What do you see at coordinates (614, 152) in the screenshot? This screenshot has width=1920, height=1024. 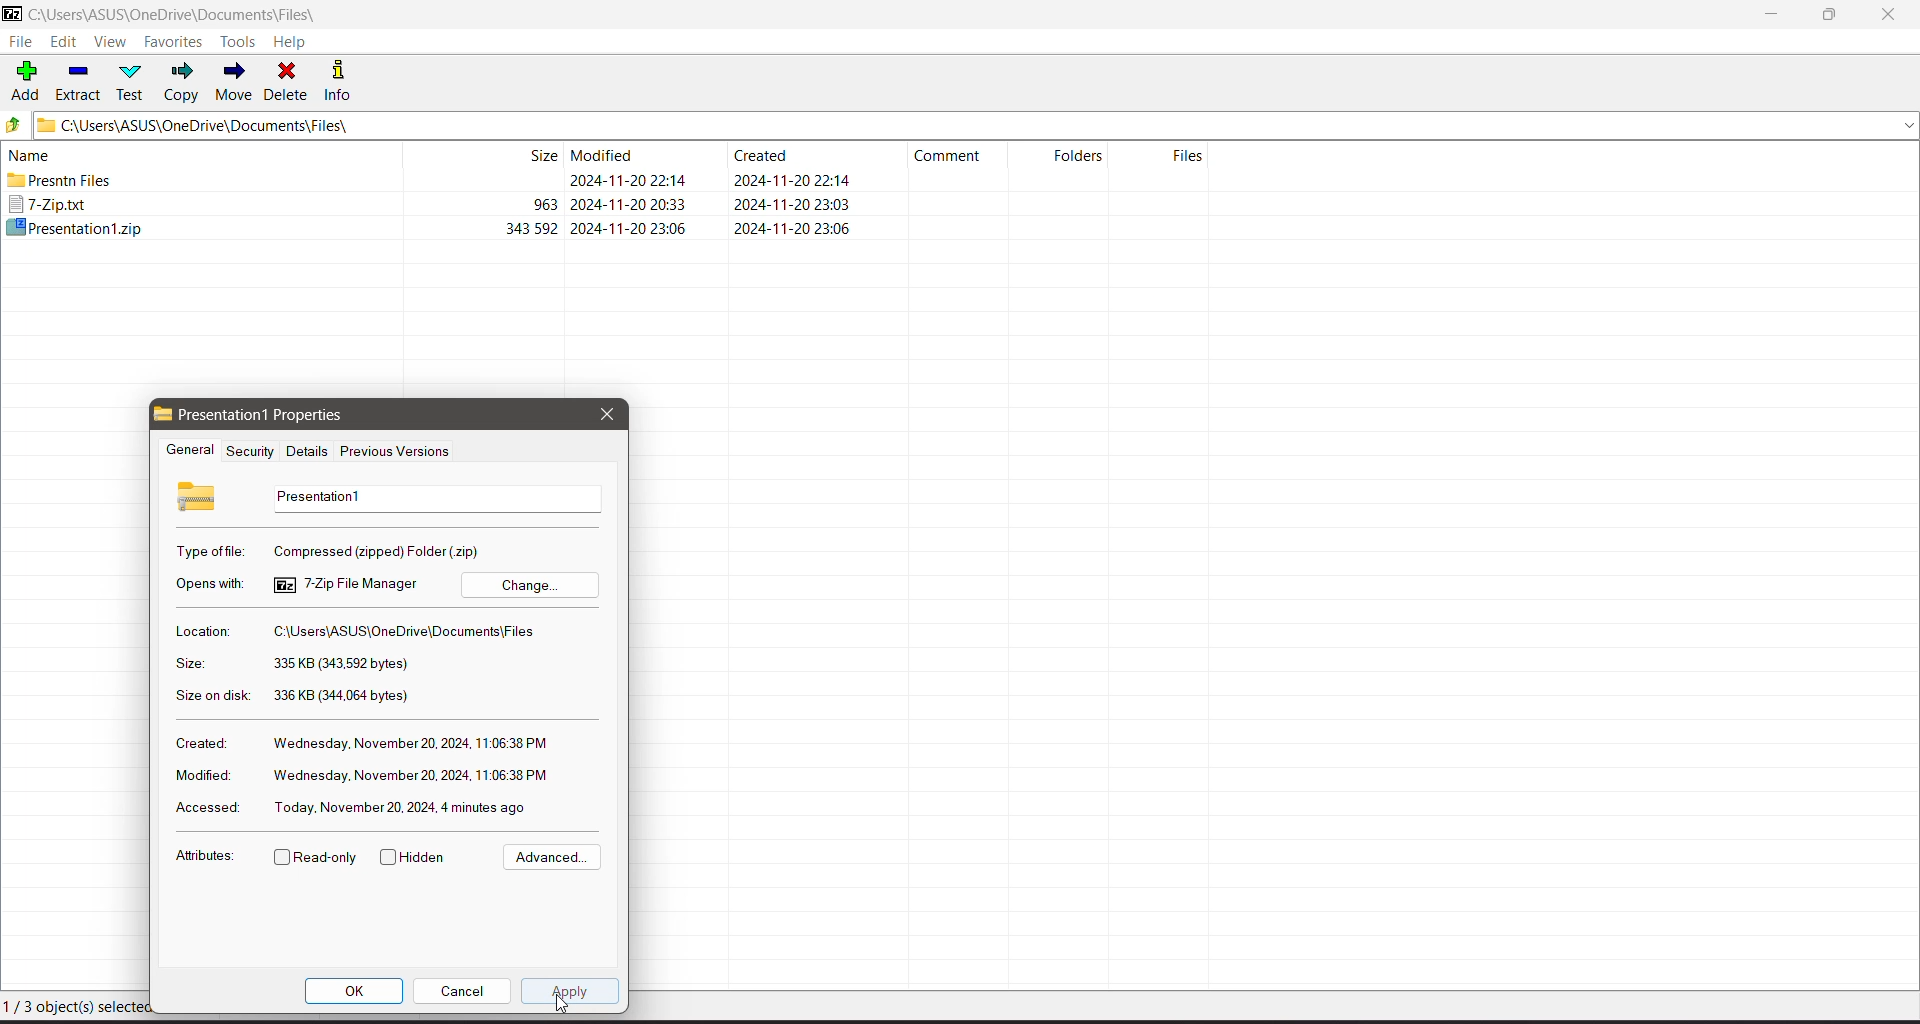 I see `Current Folder View` at bounding box center [614, 152].